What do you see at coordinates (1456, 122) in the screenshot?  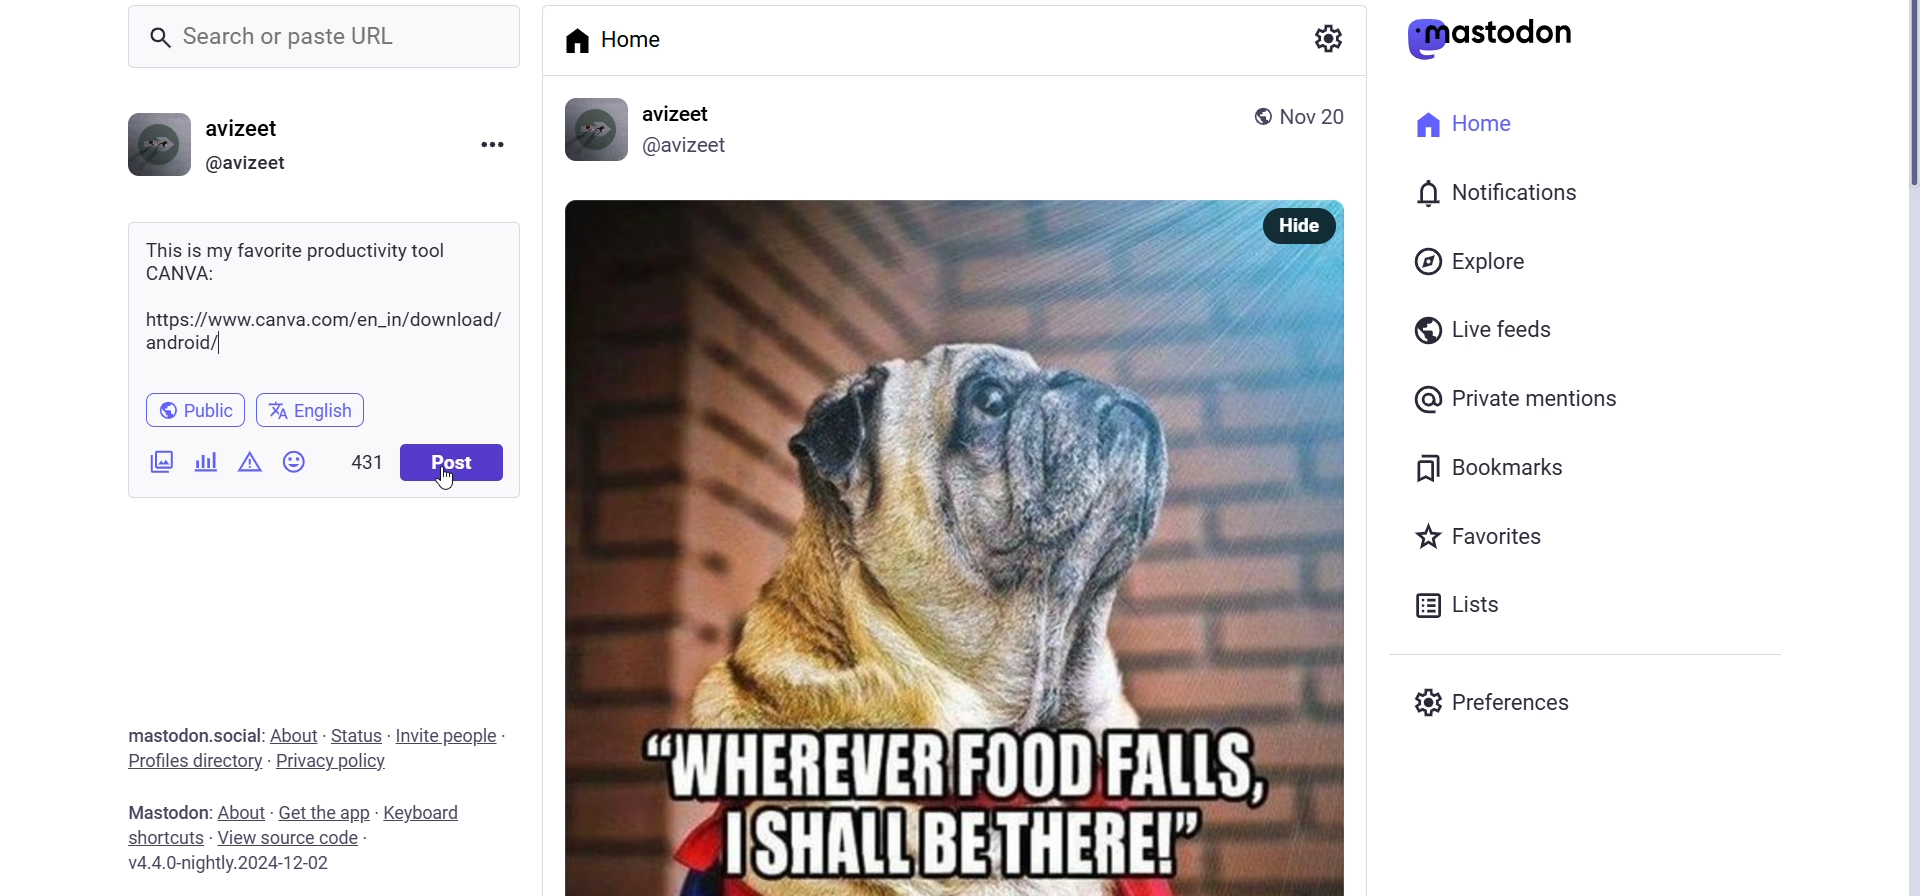 I see `home` at bounding box center [1456, 122].